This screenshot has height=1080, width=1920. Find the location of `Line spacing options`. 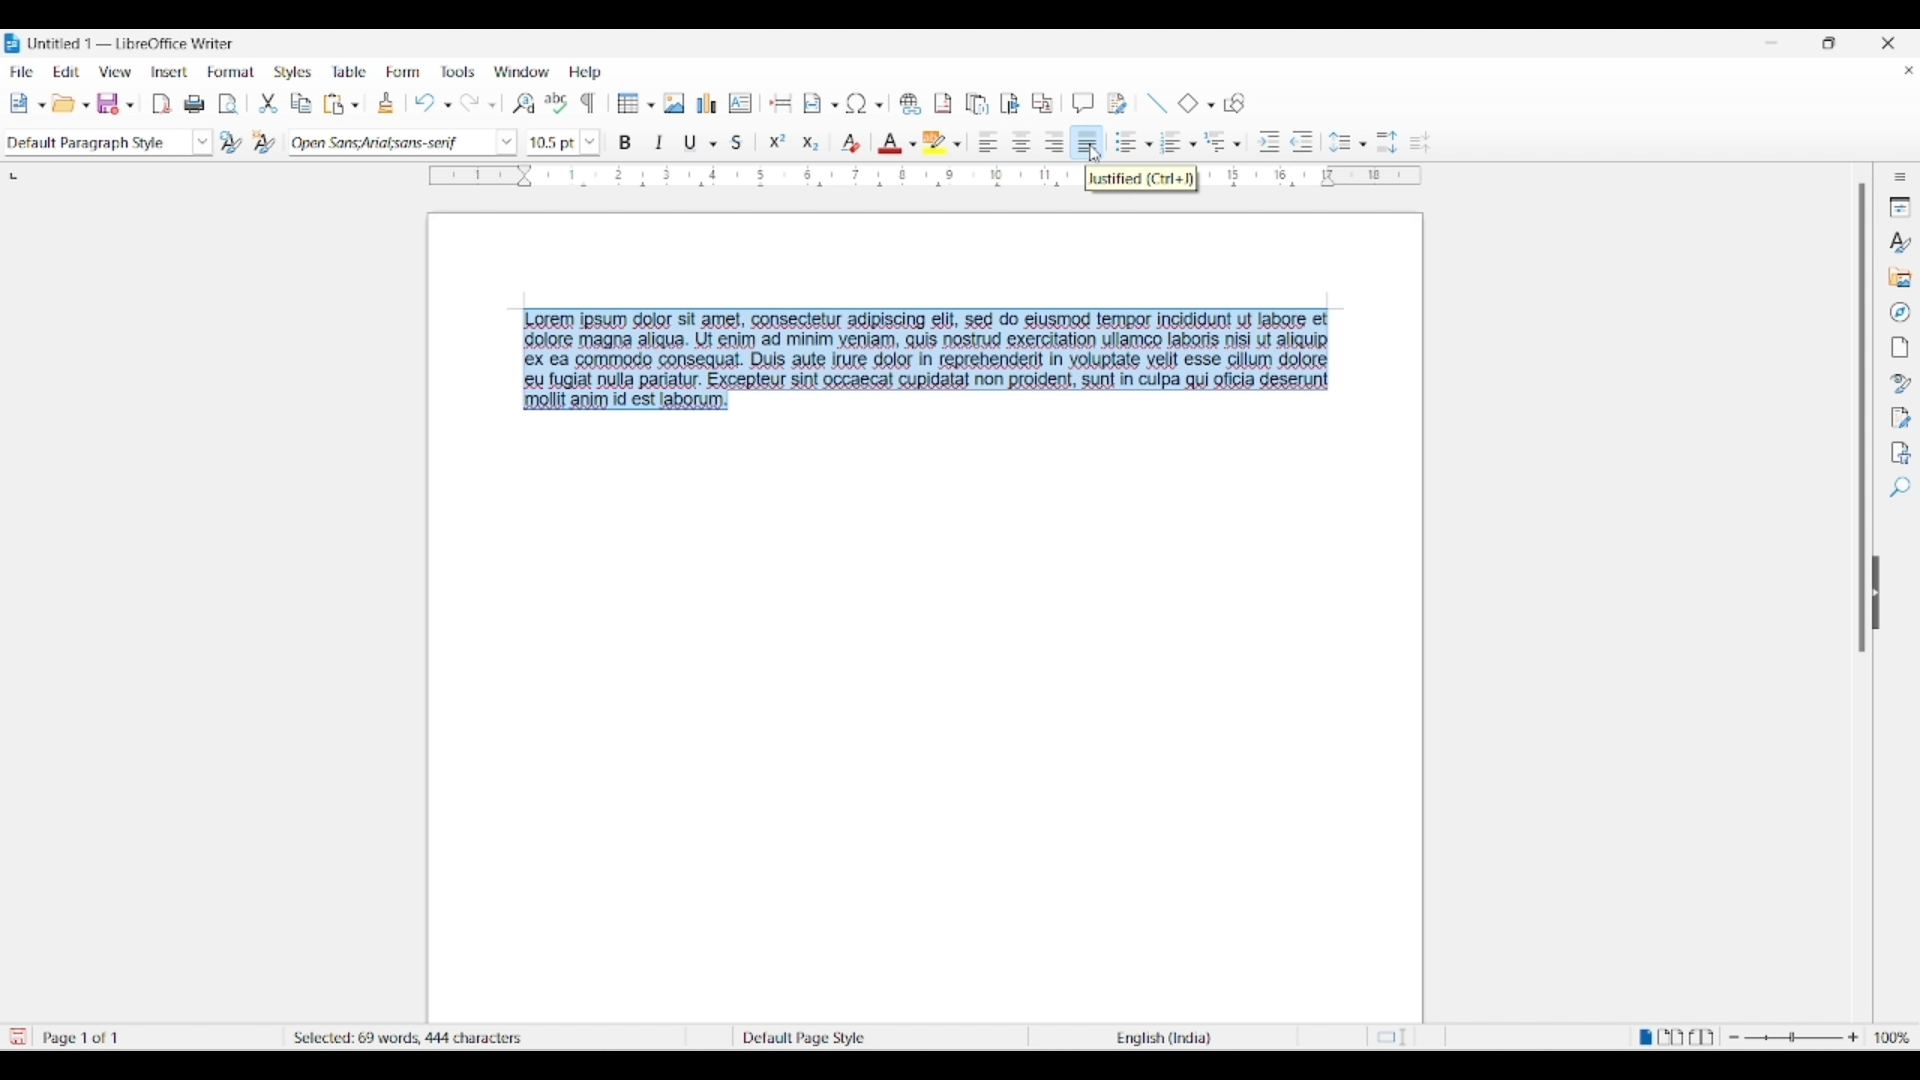

Line spacing options is located at coordinates (1363, 145).